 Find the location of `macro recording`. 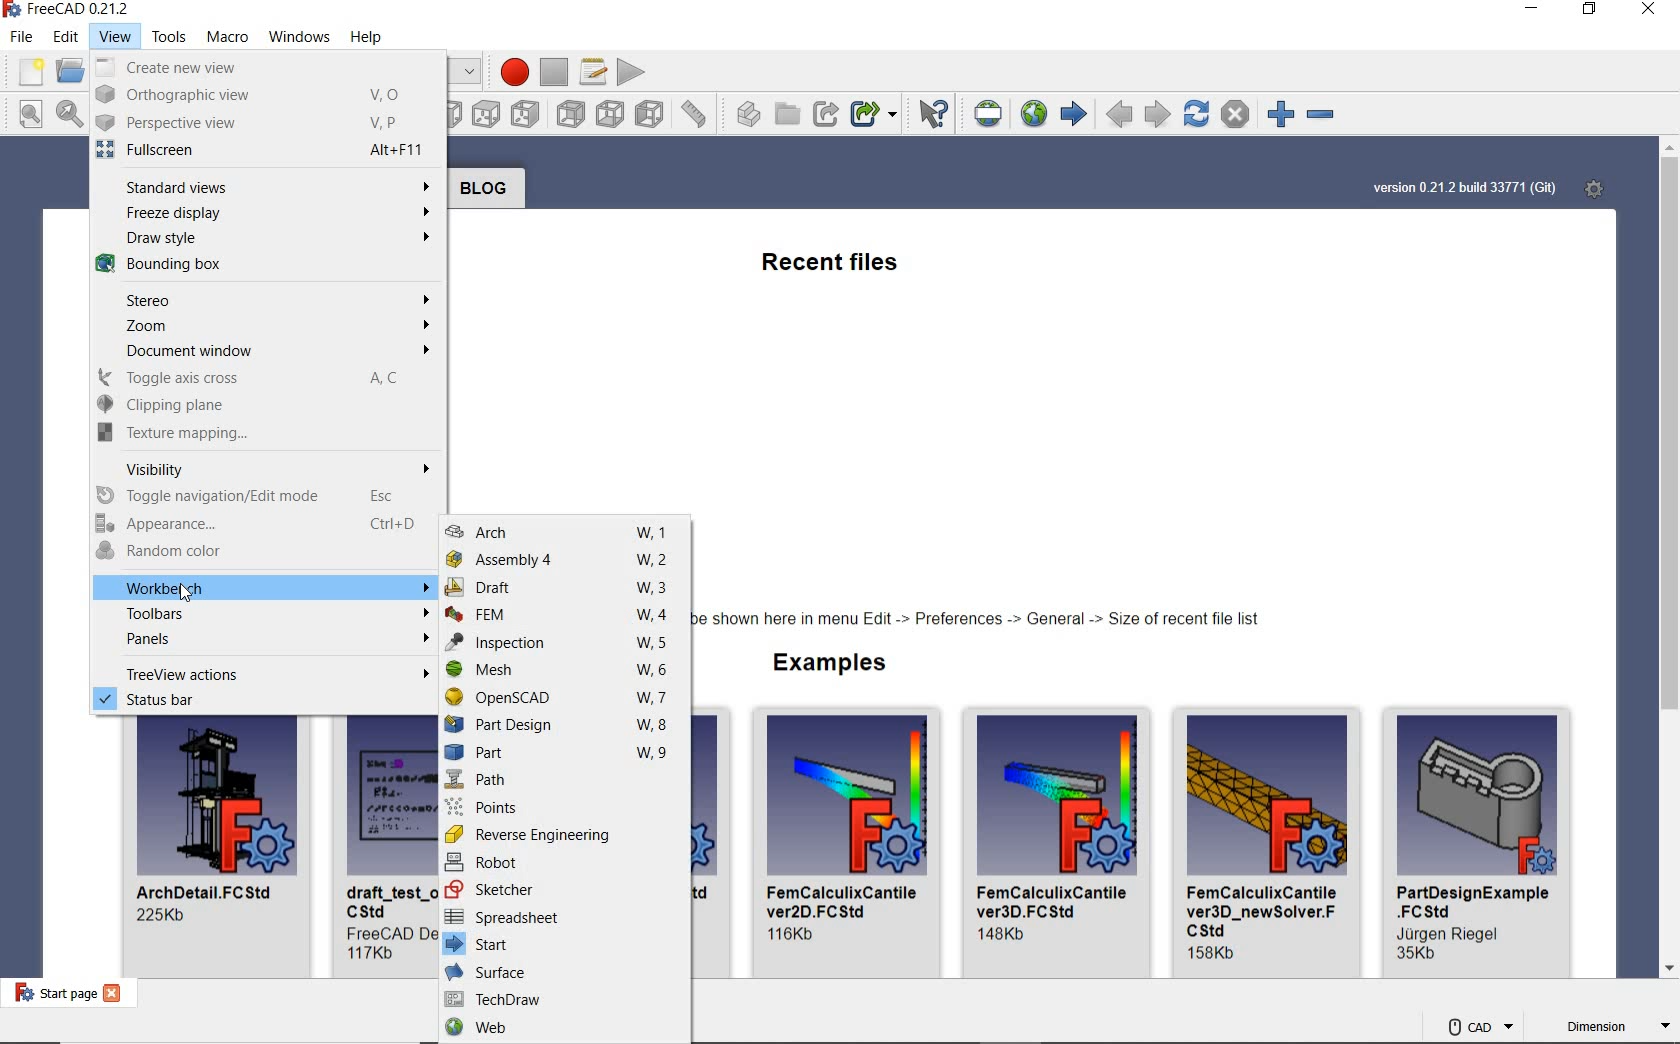

macro recording is located at coordinates (511, 72).